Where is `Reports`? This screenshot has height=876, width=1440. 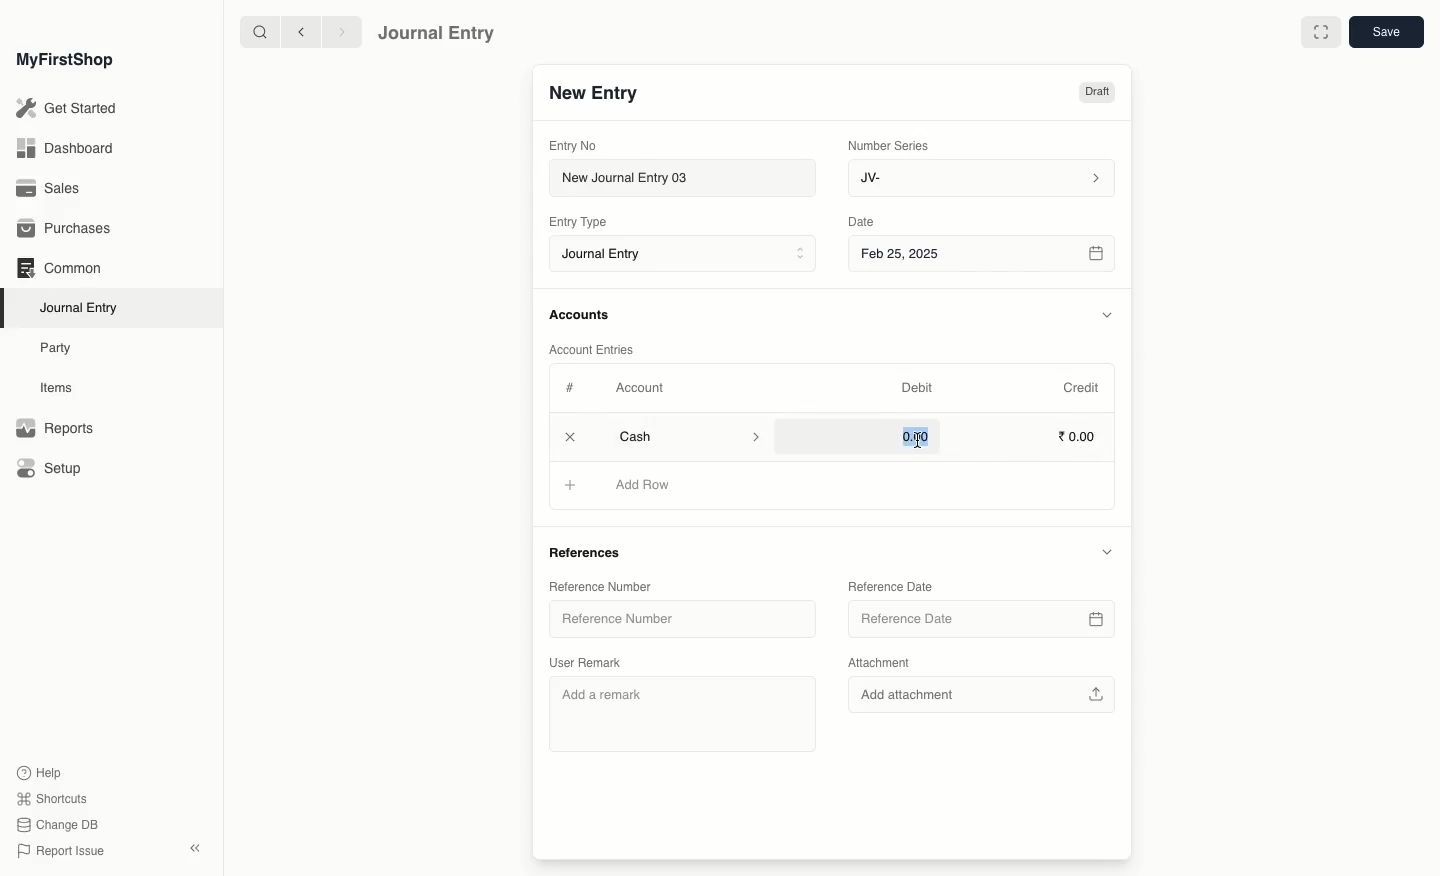 Reports is located at coordinates (54, 429).